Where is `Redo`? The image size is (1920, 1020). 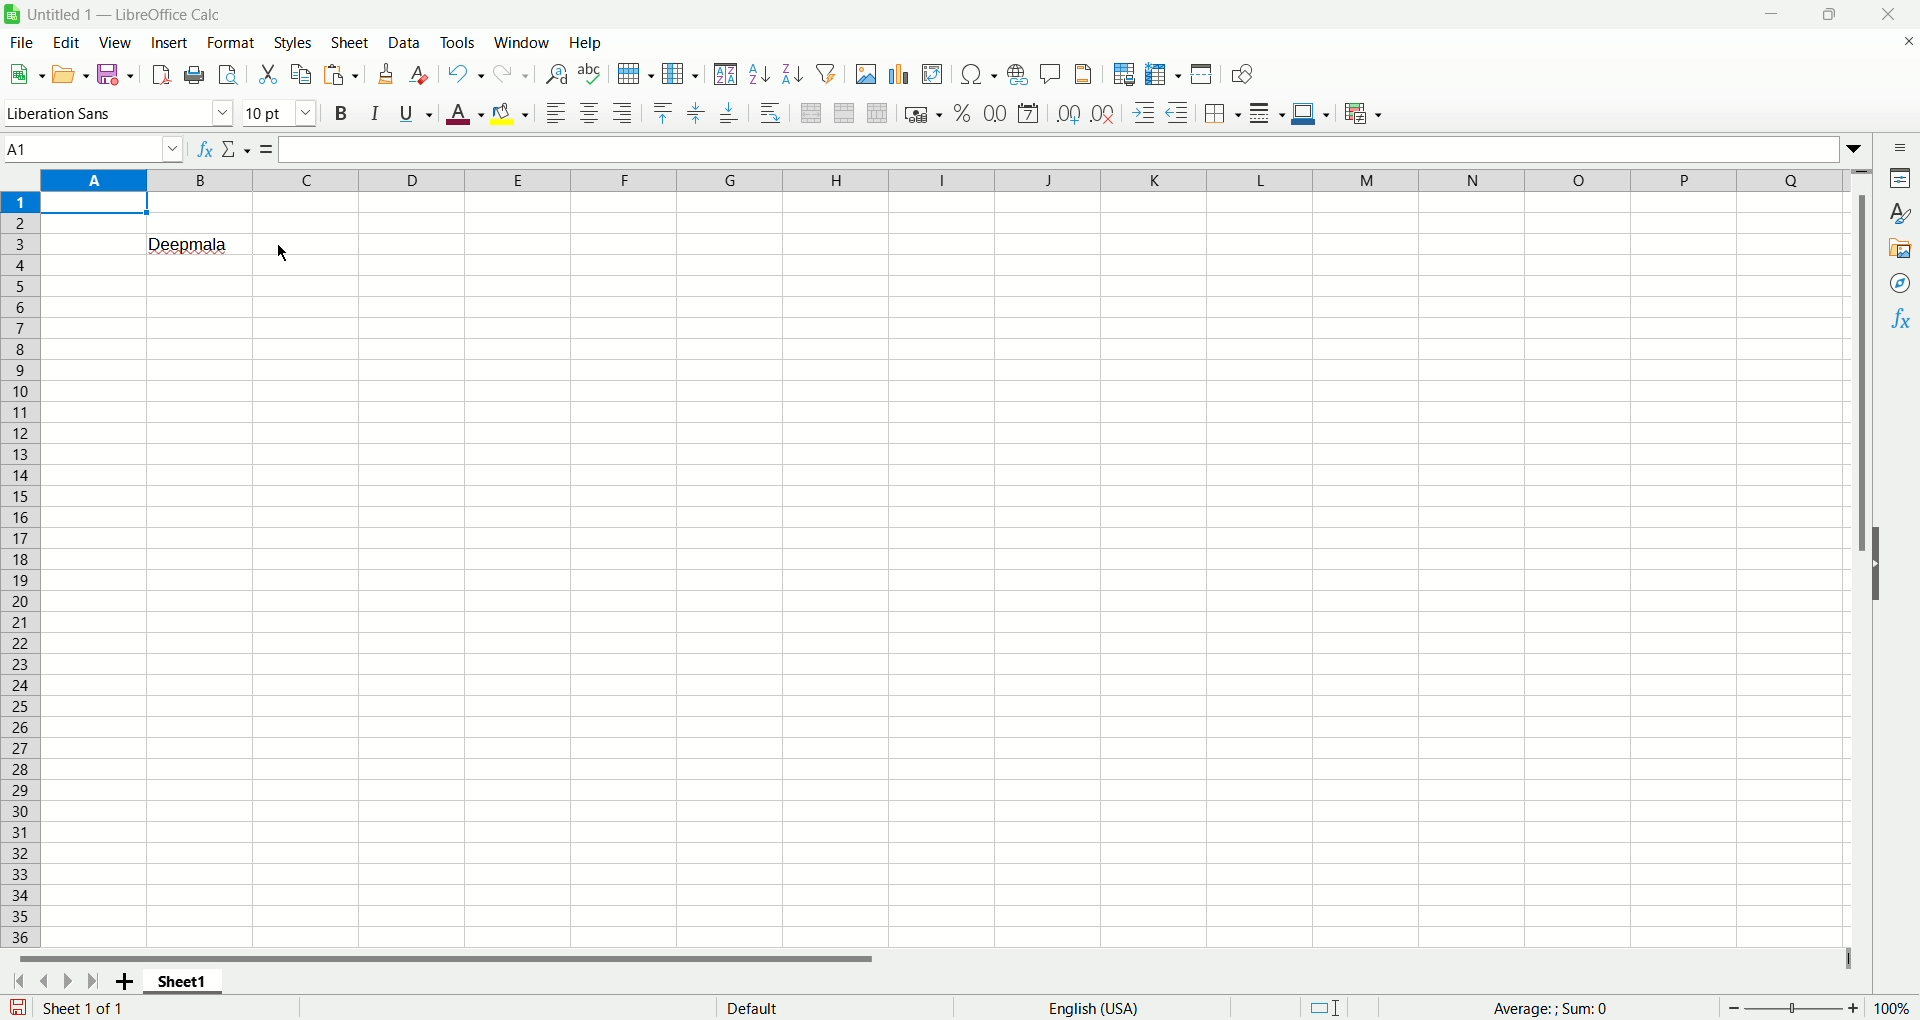 Redo is located at coordinates (512, 75).